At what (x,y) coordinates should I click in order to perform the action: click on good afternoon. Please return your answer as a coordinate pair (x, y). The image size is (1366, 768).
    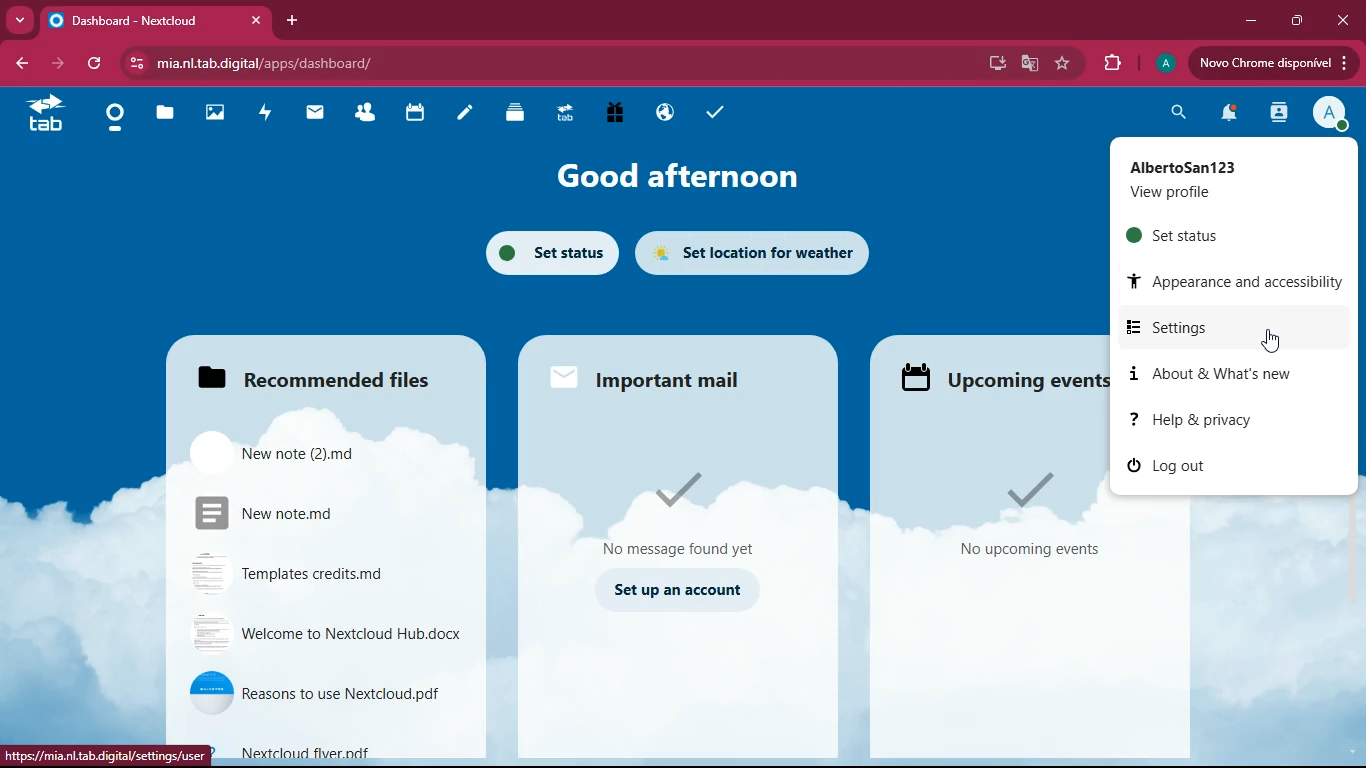
    Looking at the image, I should click on (684, 176).